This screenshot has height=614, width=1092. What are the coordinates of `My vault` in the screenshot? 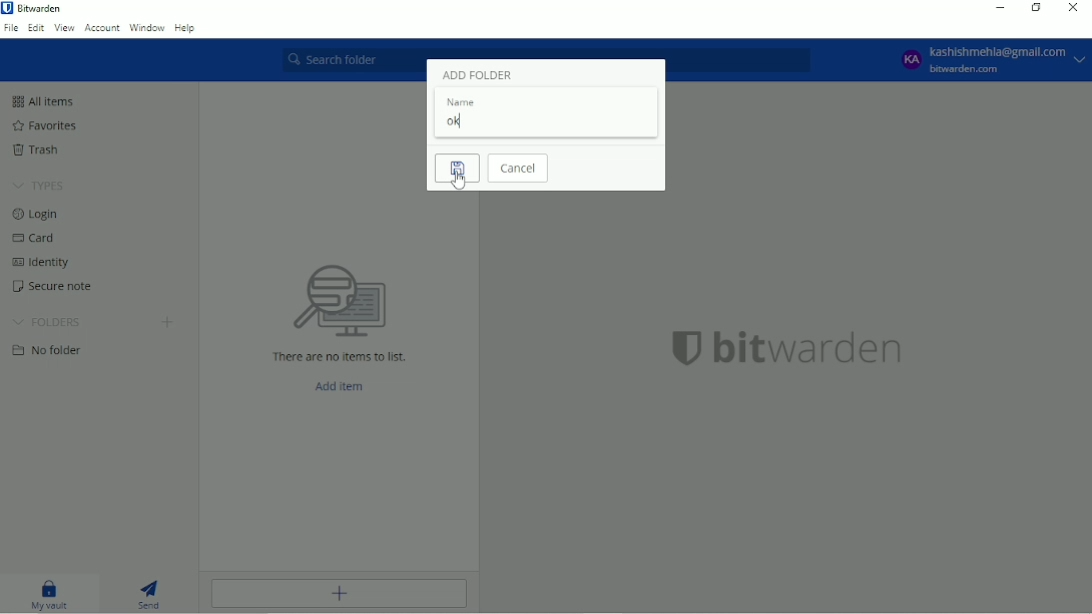 It's located at (47, 595).